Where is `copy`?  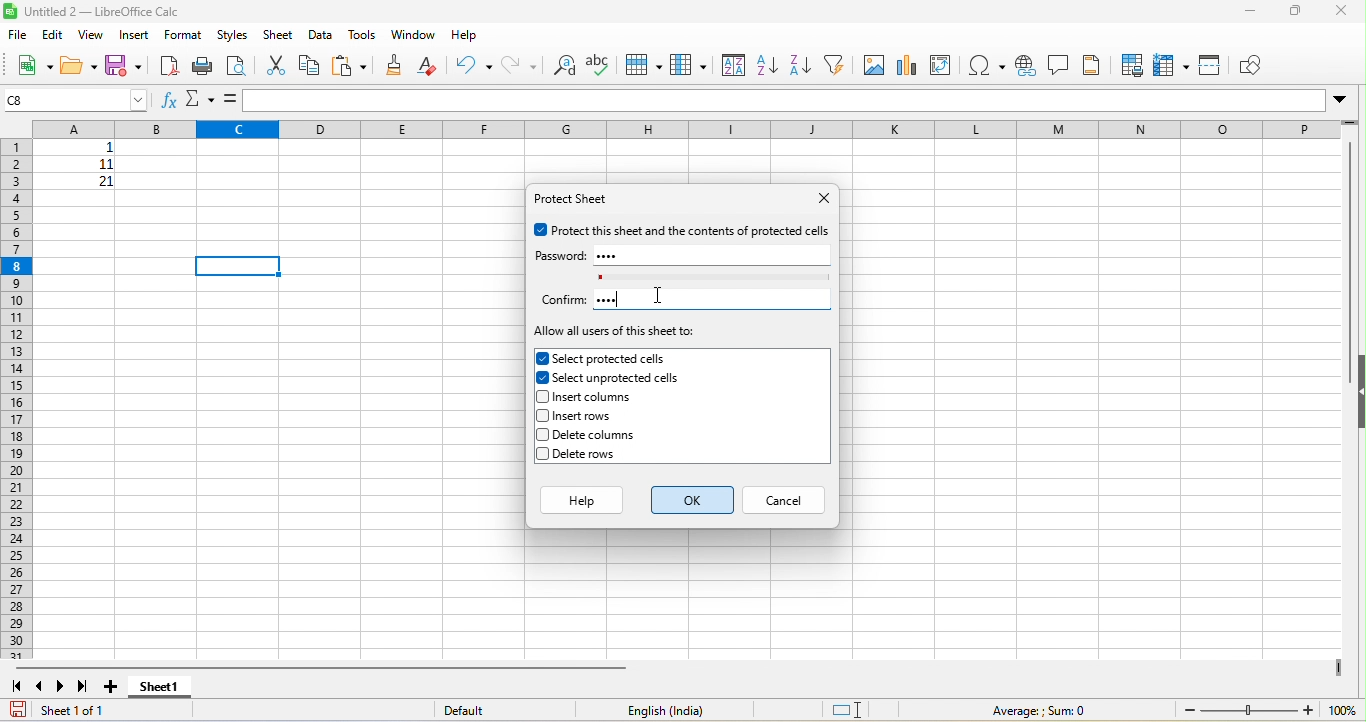 copy is located at coordinates (310, 67).